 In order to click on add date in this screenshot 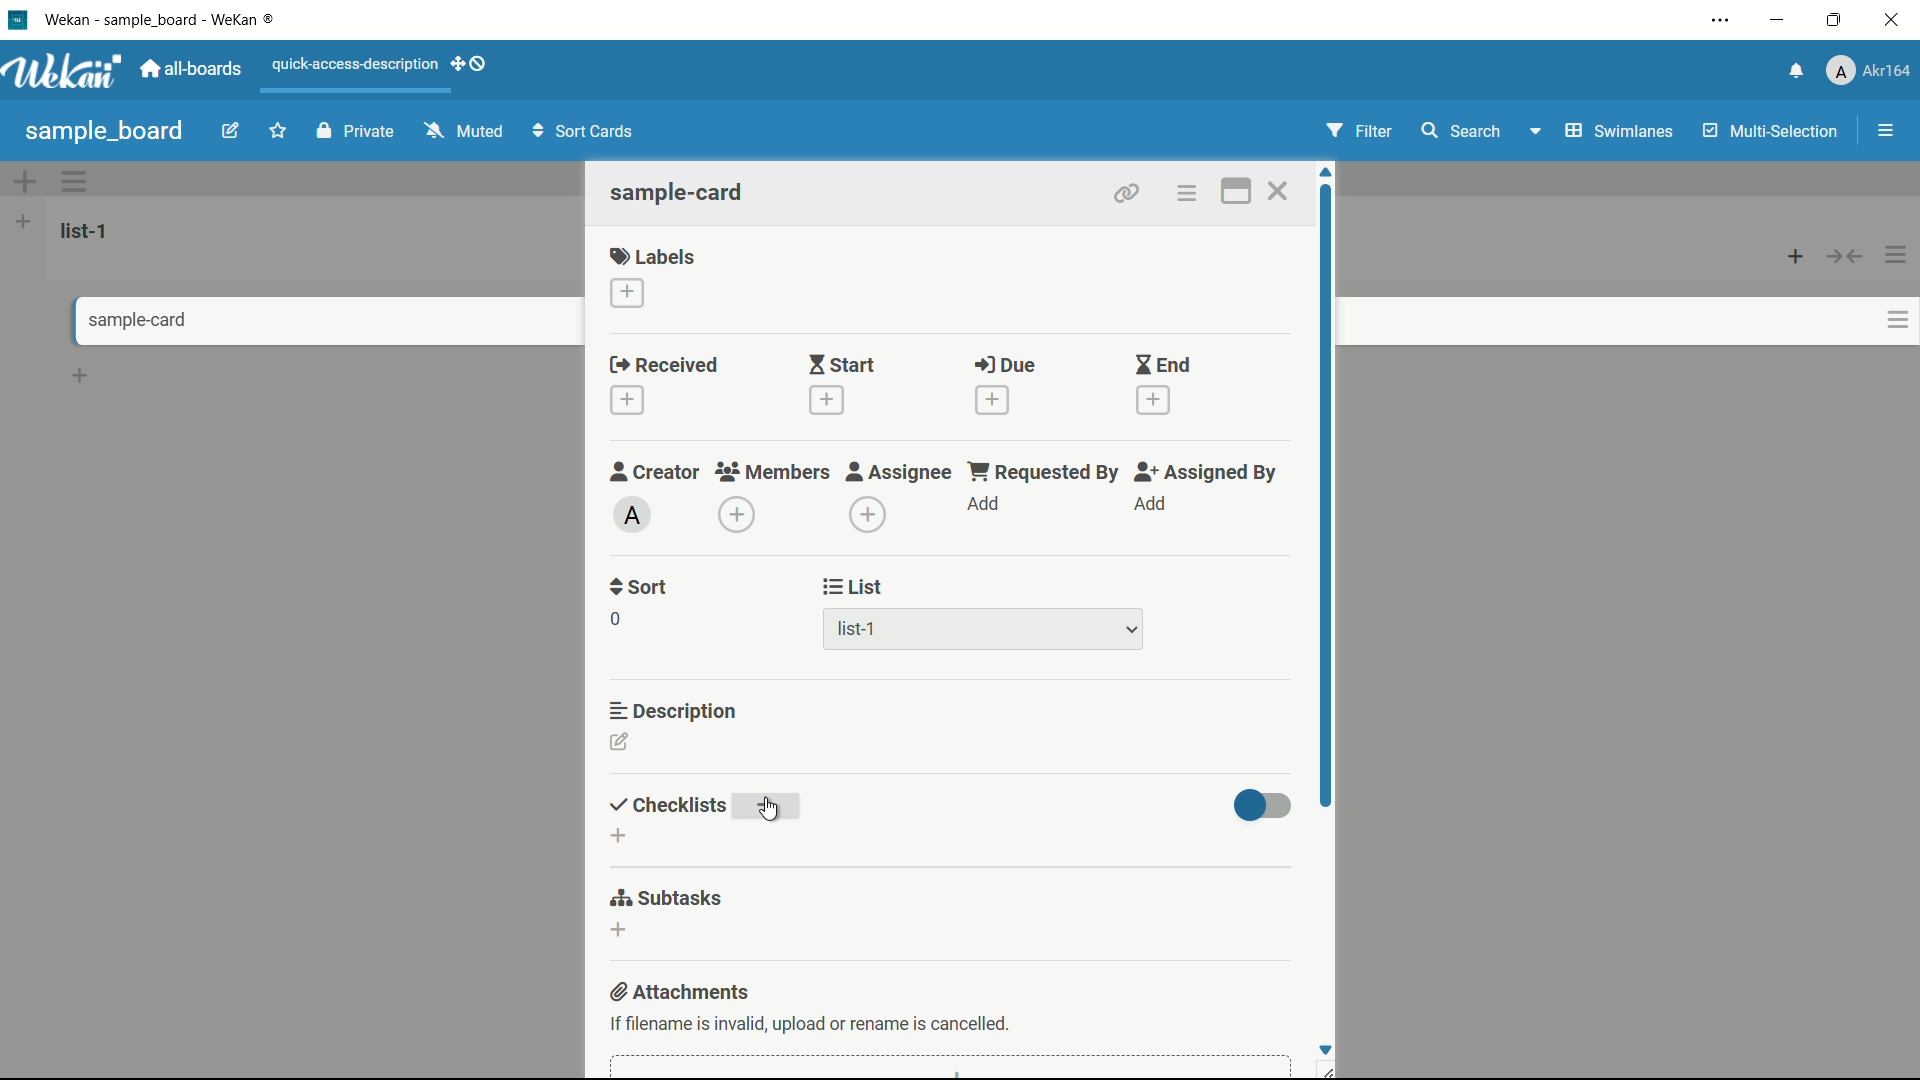, I will do `click(626, 401)`.